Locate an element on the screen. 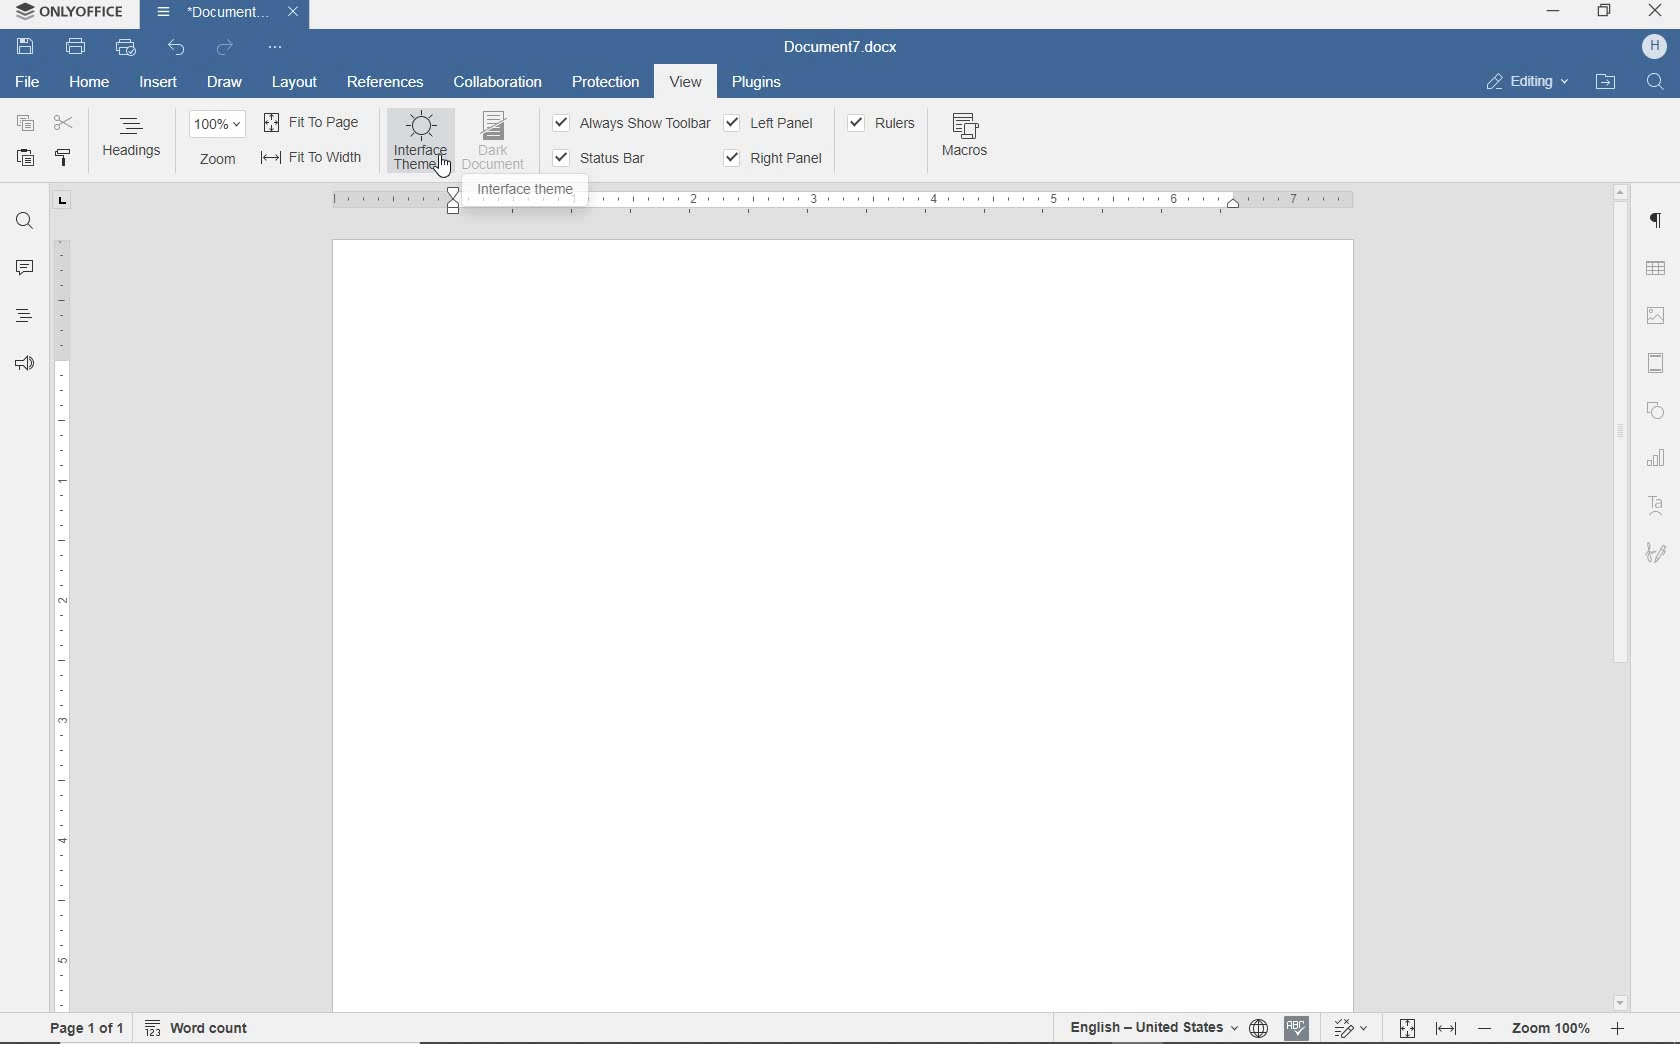  CUT is located at coordinates (67, 123).